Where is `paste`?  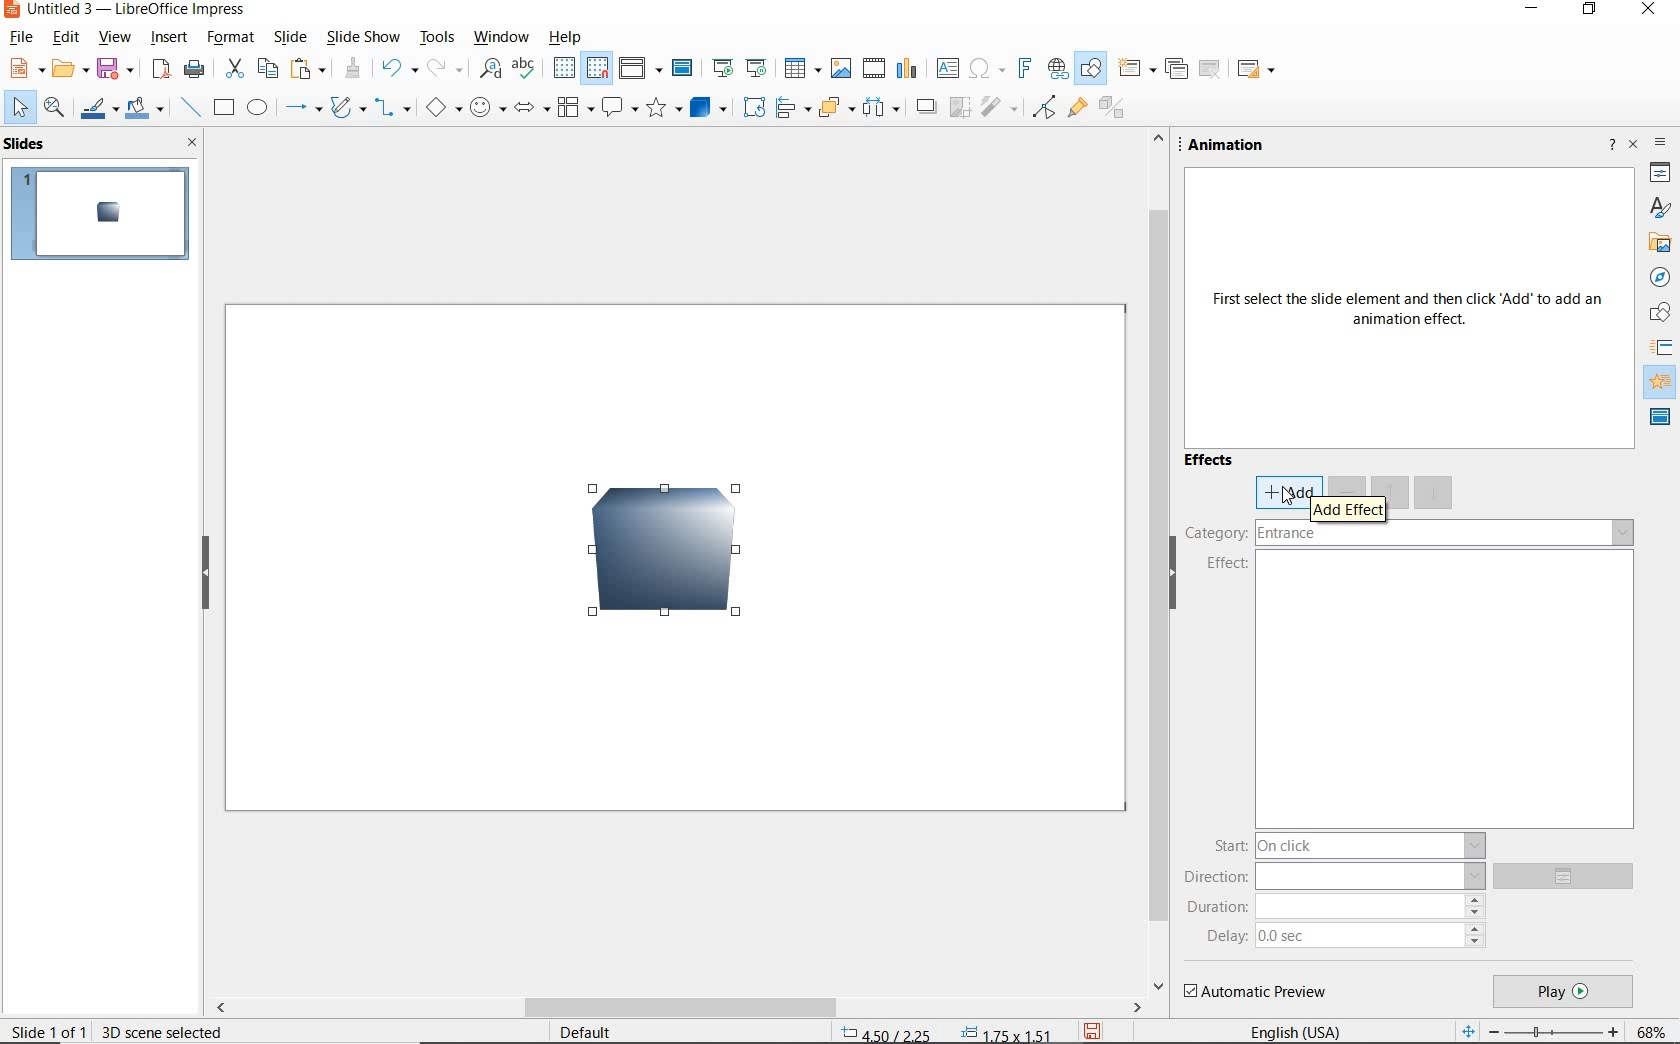 paste is located at coordinates (309, 67).